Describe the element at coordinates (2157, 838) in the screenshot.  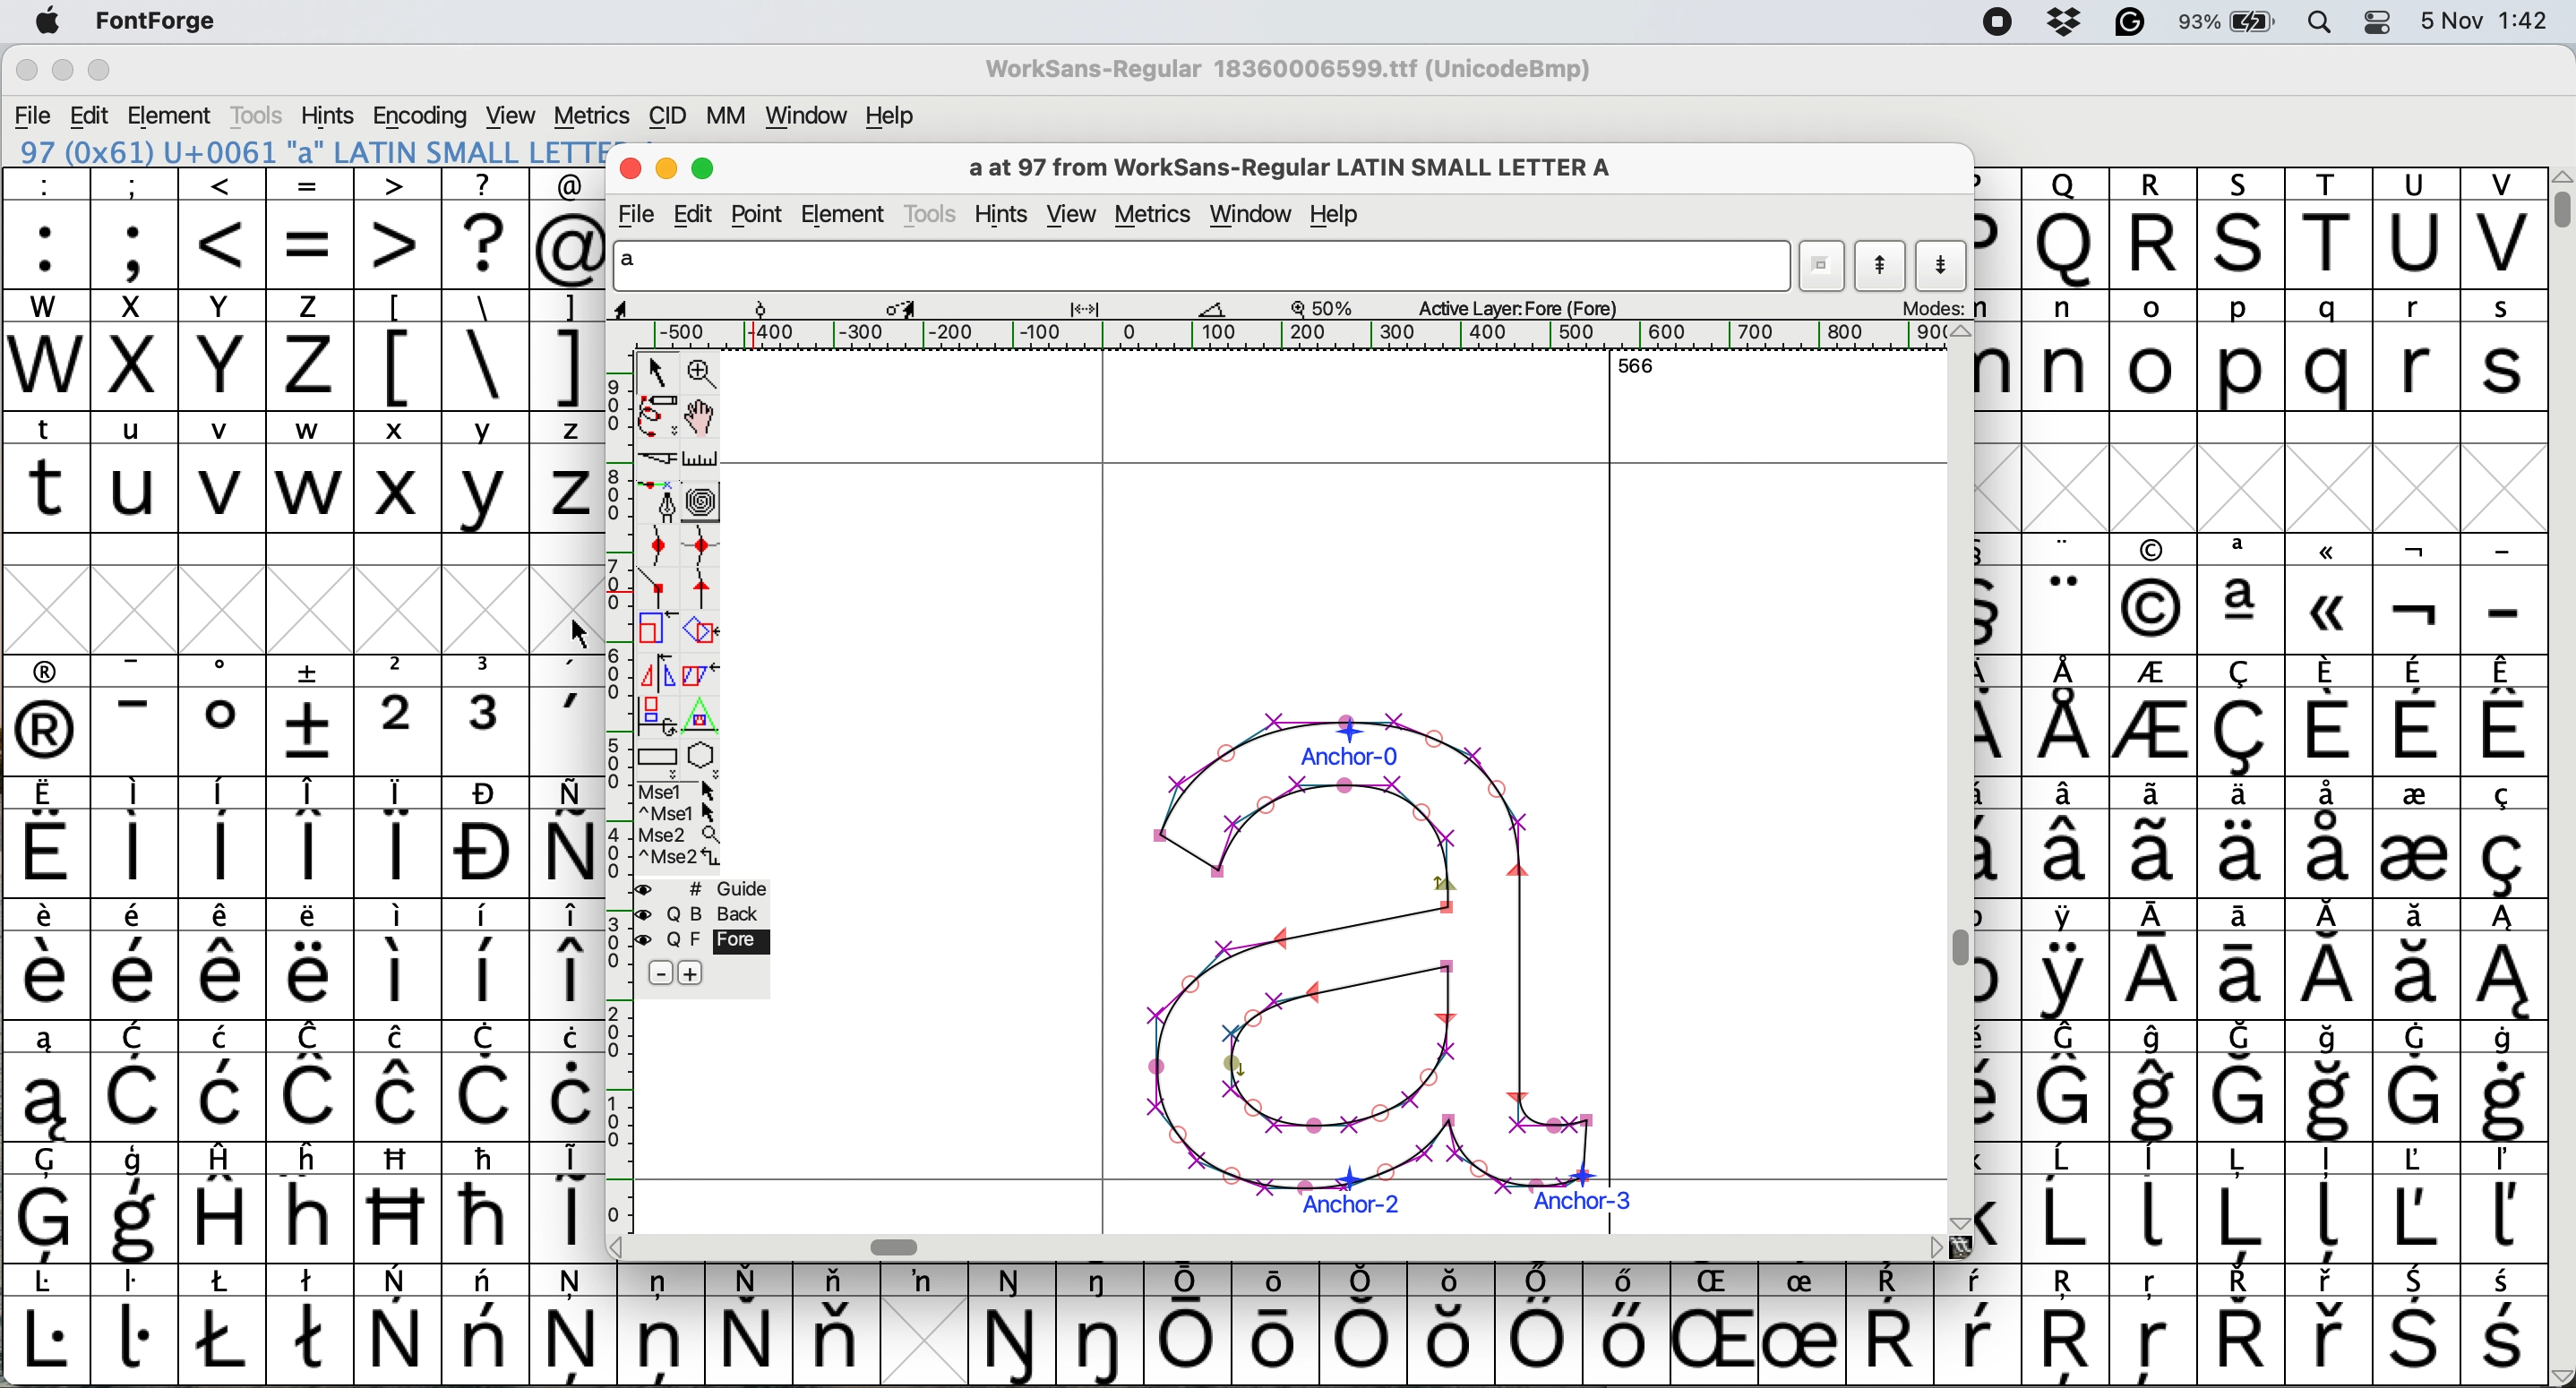
I see `symbol` at that location.